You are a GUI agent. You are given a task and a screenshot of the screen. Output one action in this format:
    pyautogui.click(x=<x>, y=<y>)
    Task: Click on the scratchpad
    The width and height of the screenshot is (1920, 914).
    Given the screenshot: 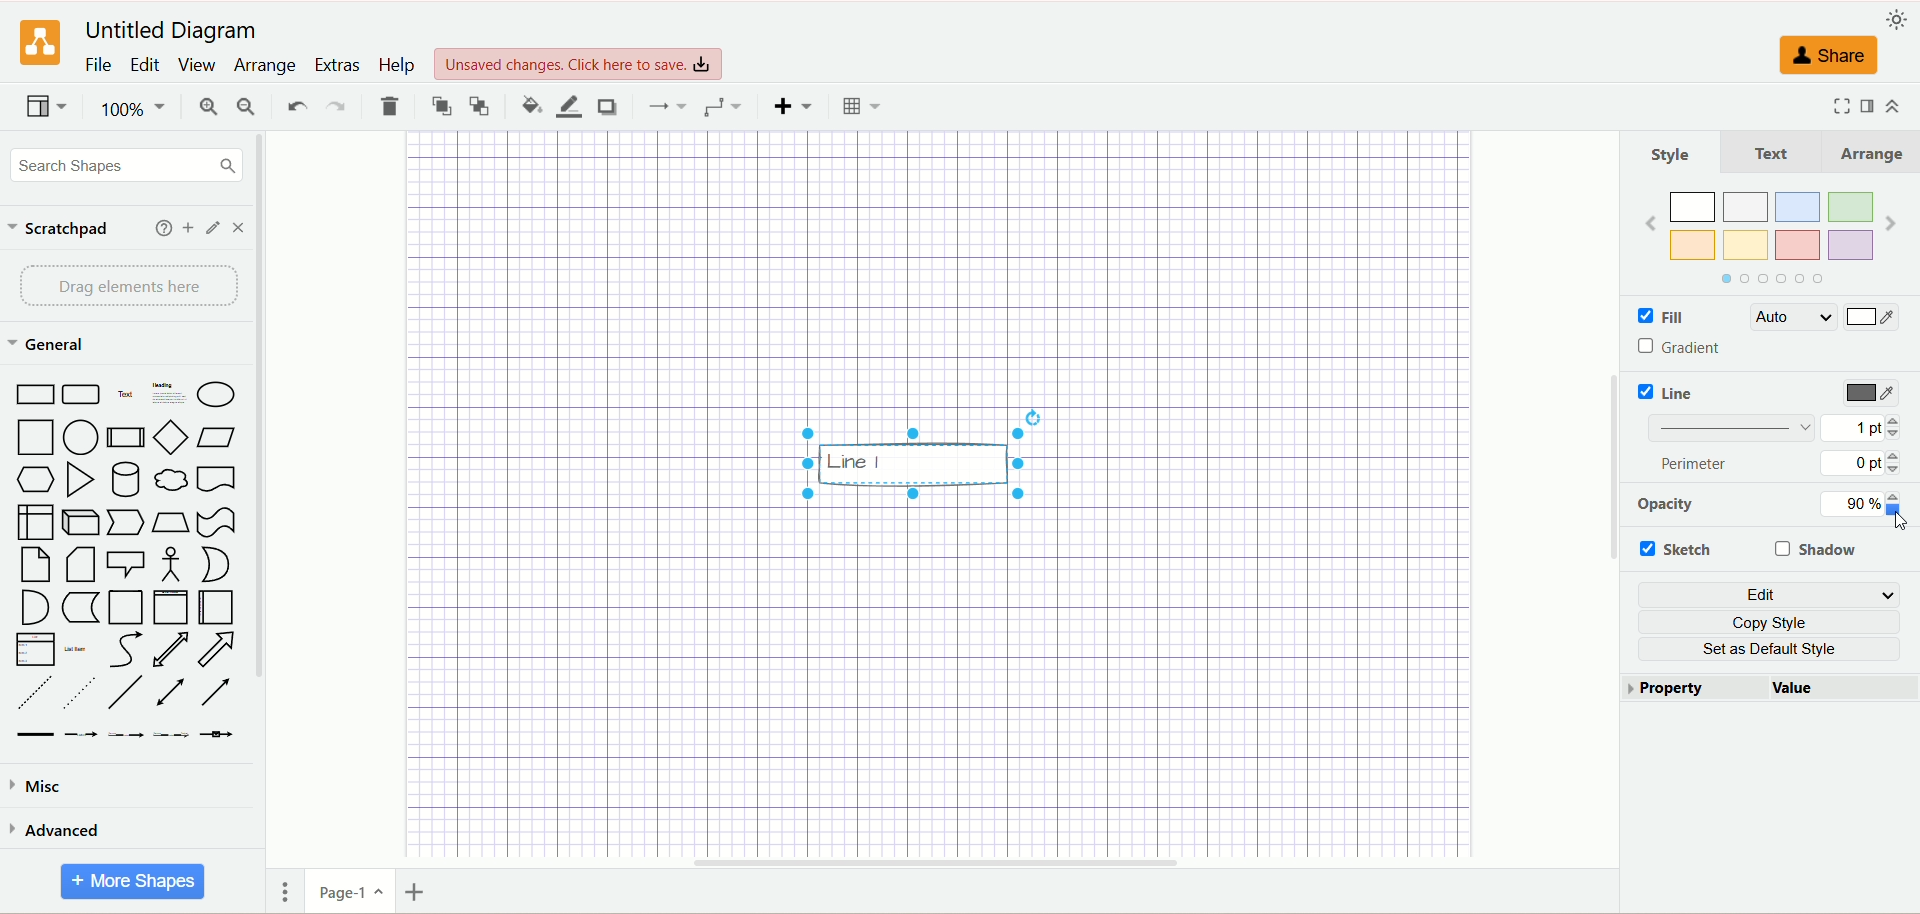 What is the action you would take?
    pyautogui.click(x=60, y=229)
    